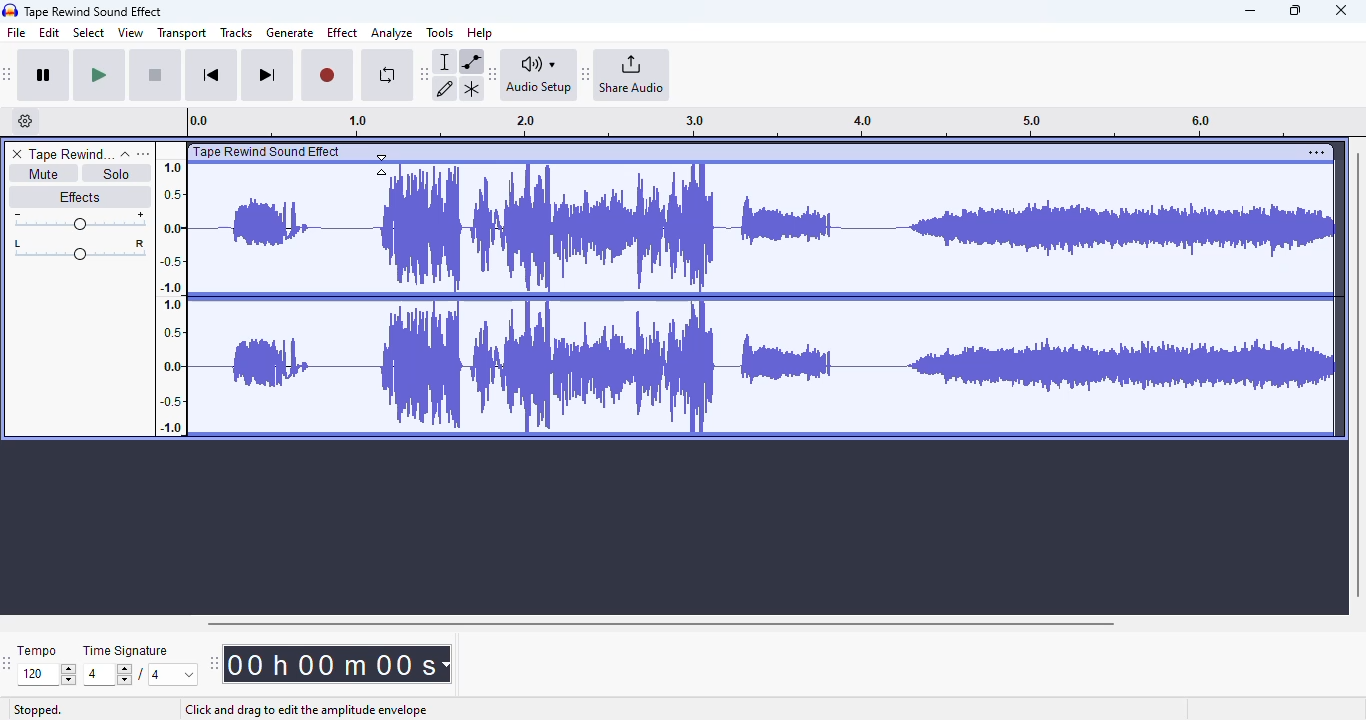 Image resolution: width=1366 pixels, height=720 pixels. I want to click on close, so click(1341, 10).